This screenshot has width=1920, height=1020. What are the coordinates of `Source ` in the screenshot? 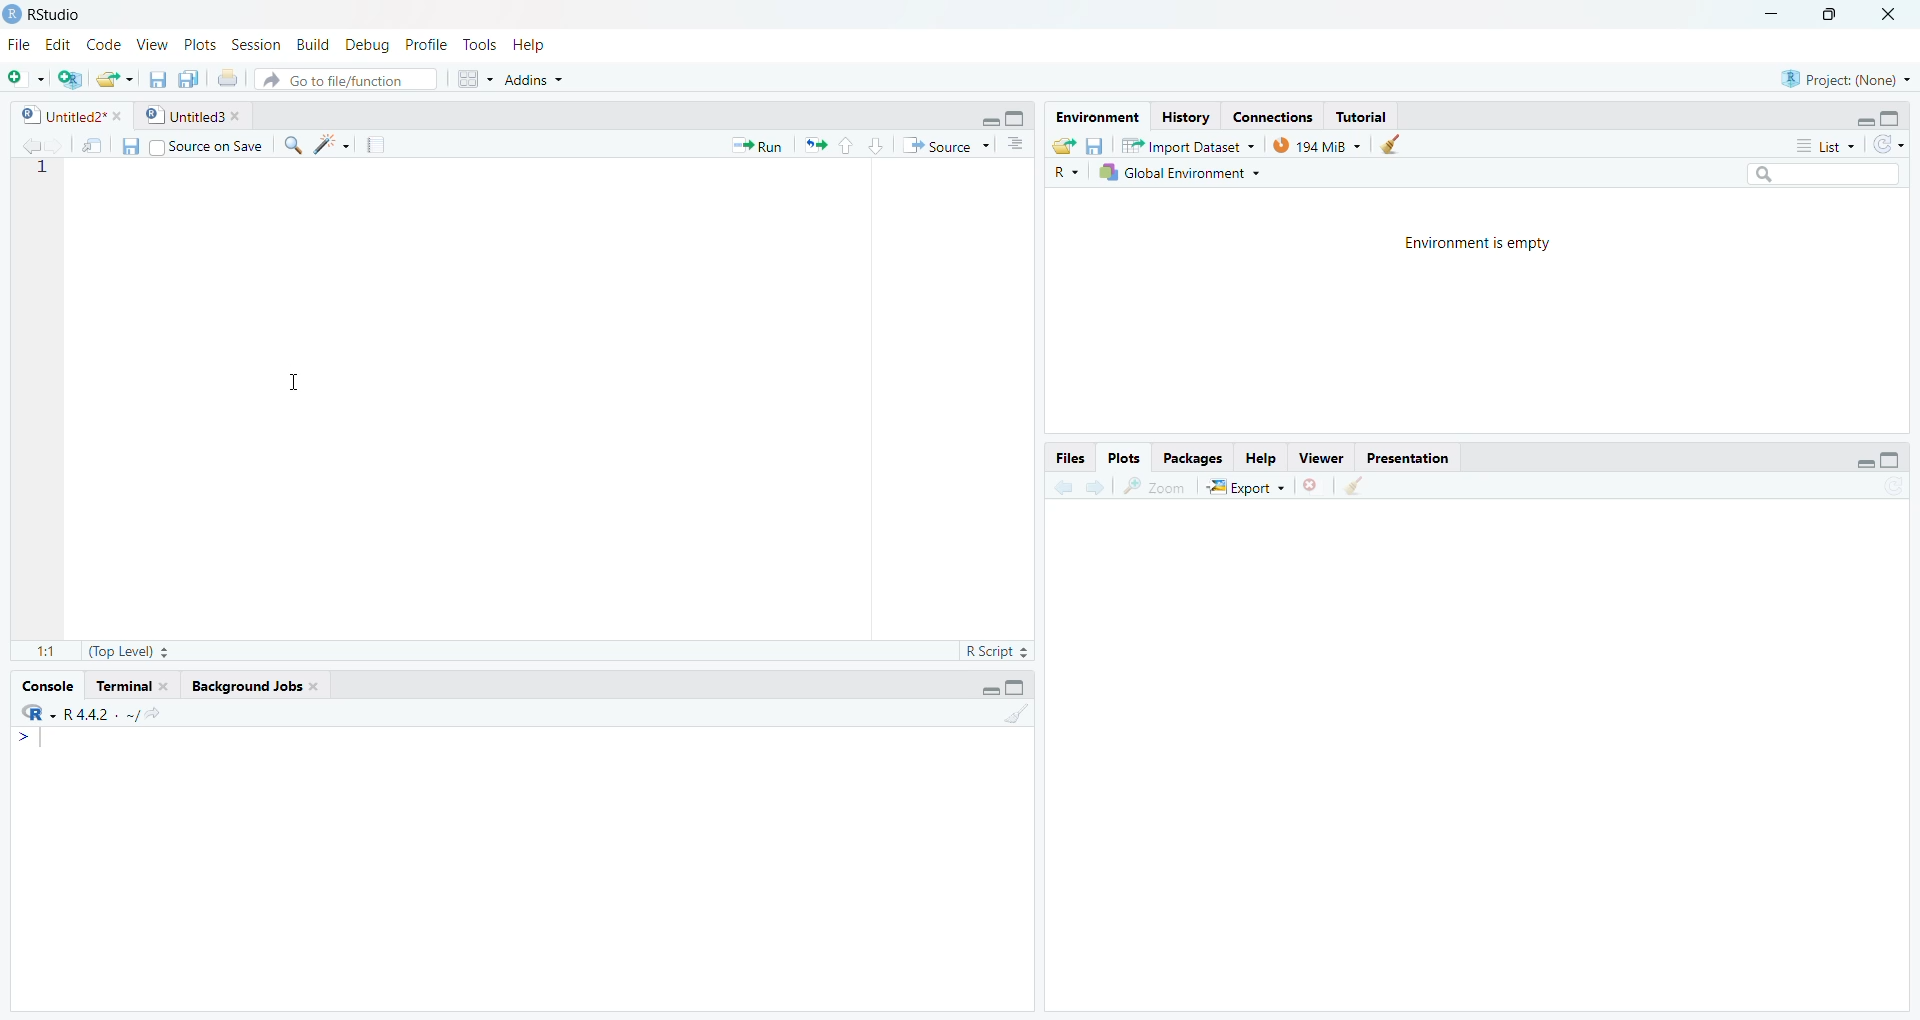 It's located at (947, 146).